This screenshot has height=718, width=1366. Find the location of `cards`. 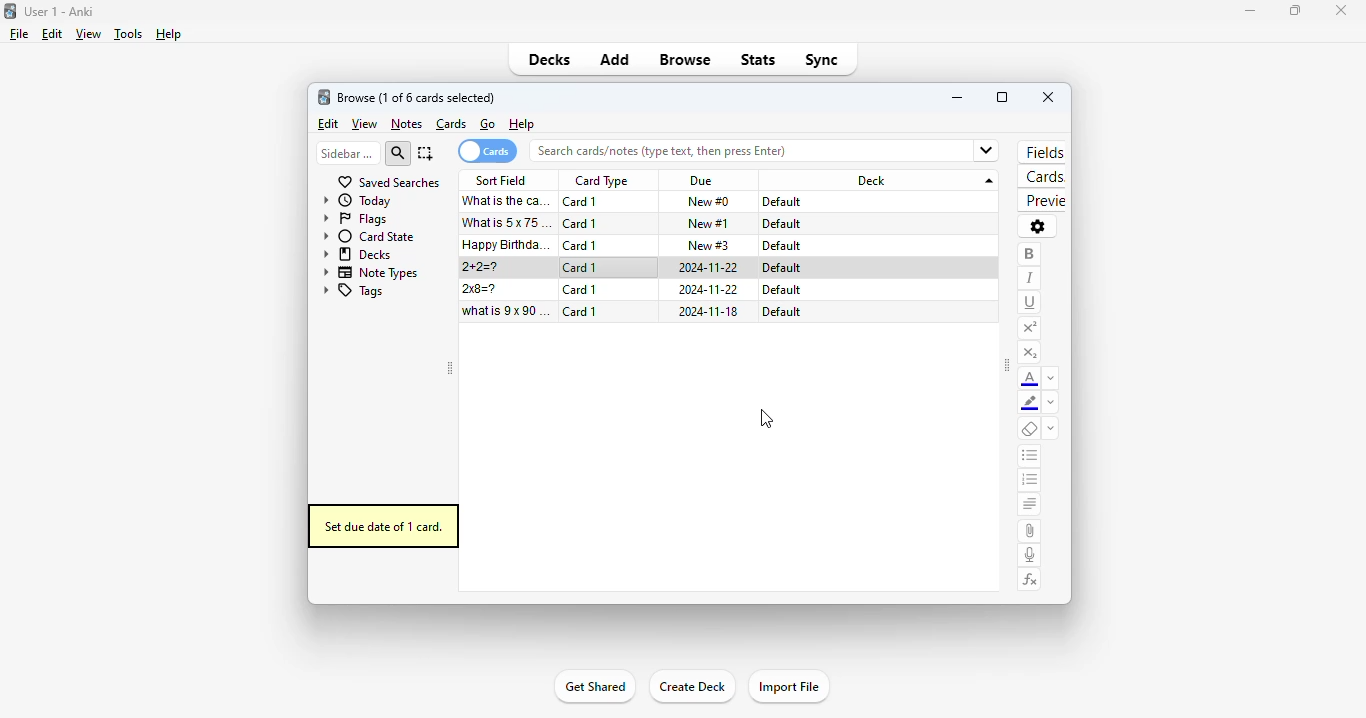

cards is located at coordinates (487, 151).